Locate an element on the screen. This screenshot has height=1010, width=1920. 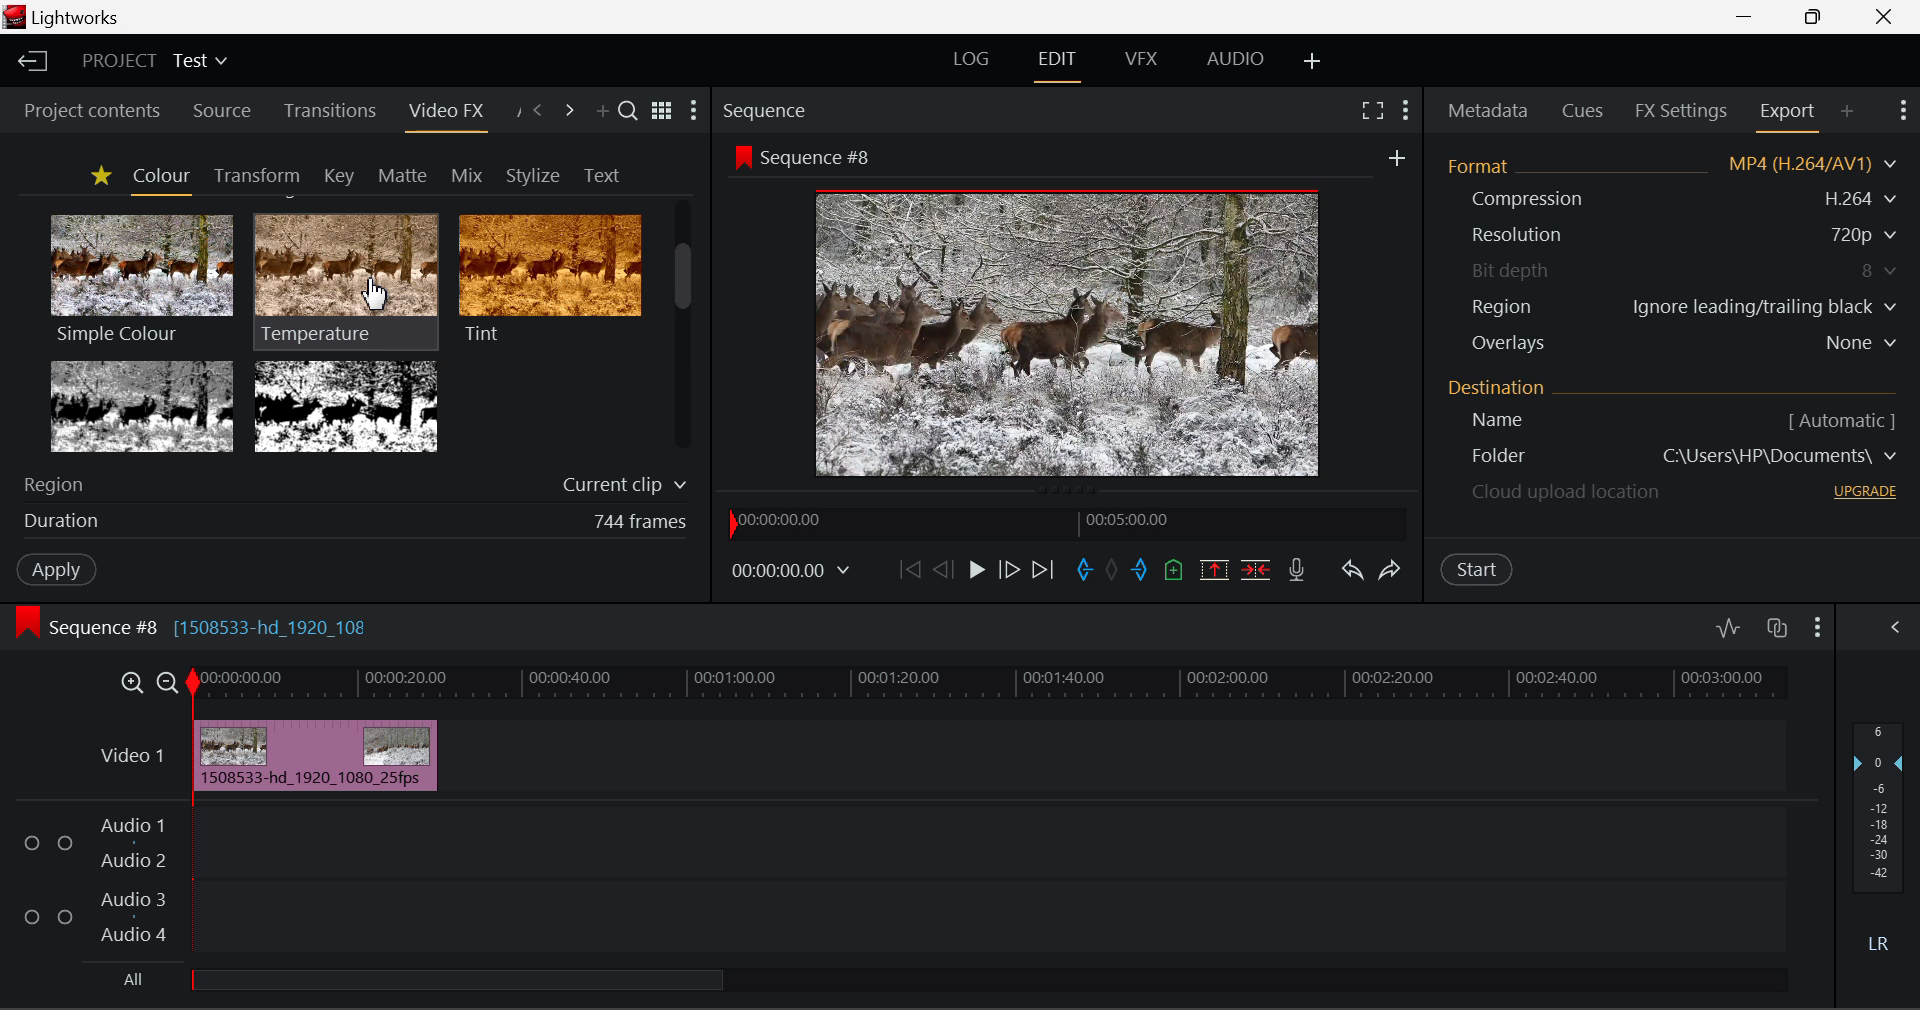
Tri-tone is located at coordinates (143, 405).